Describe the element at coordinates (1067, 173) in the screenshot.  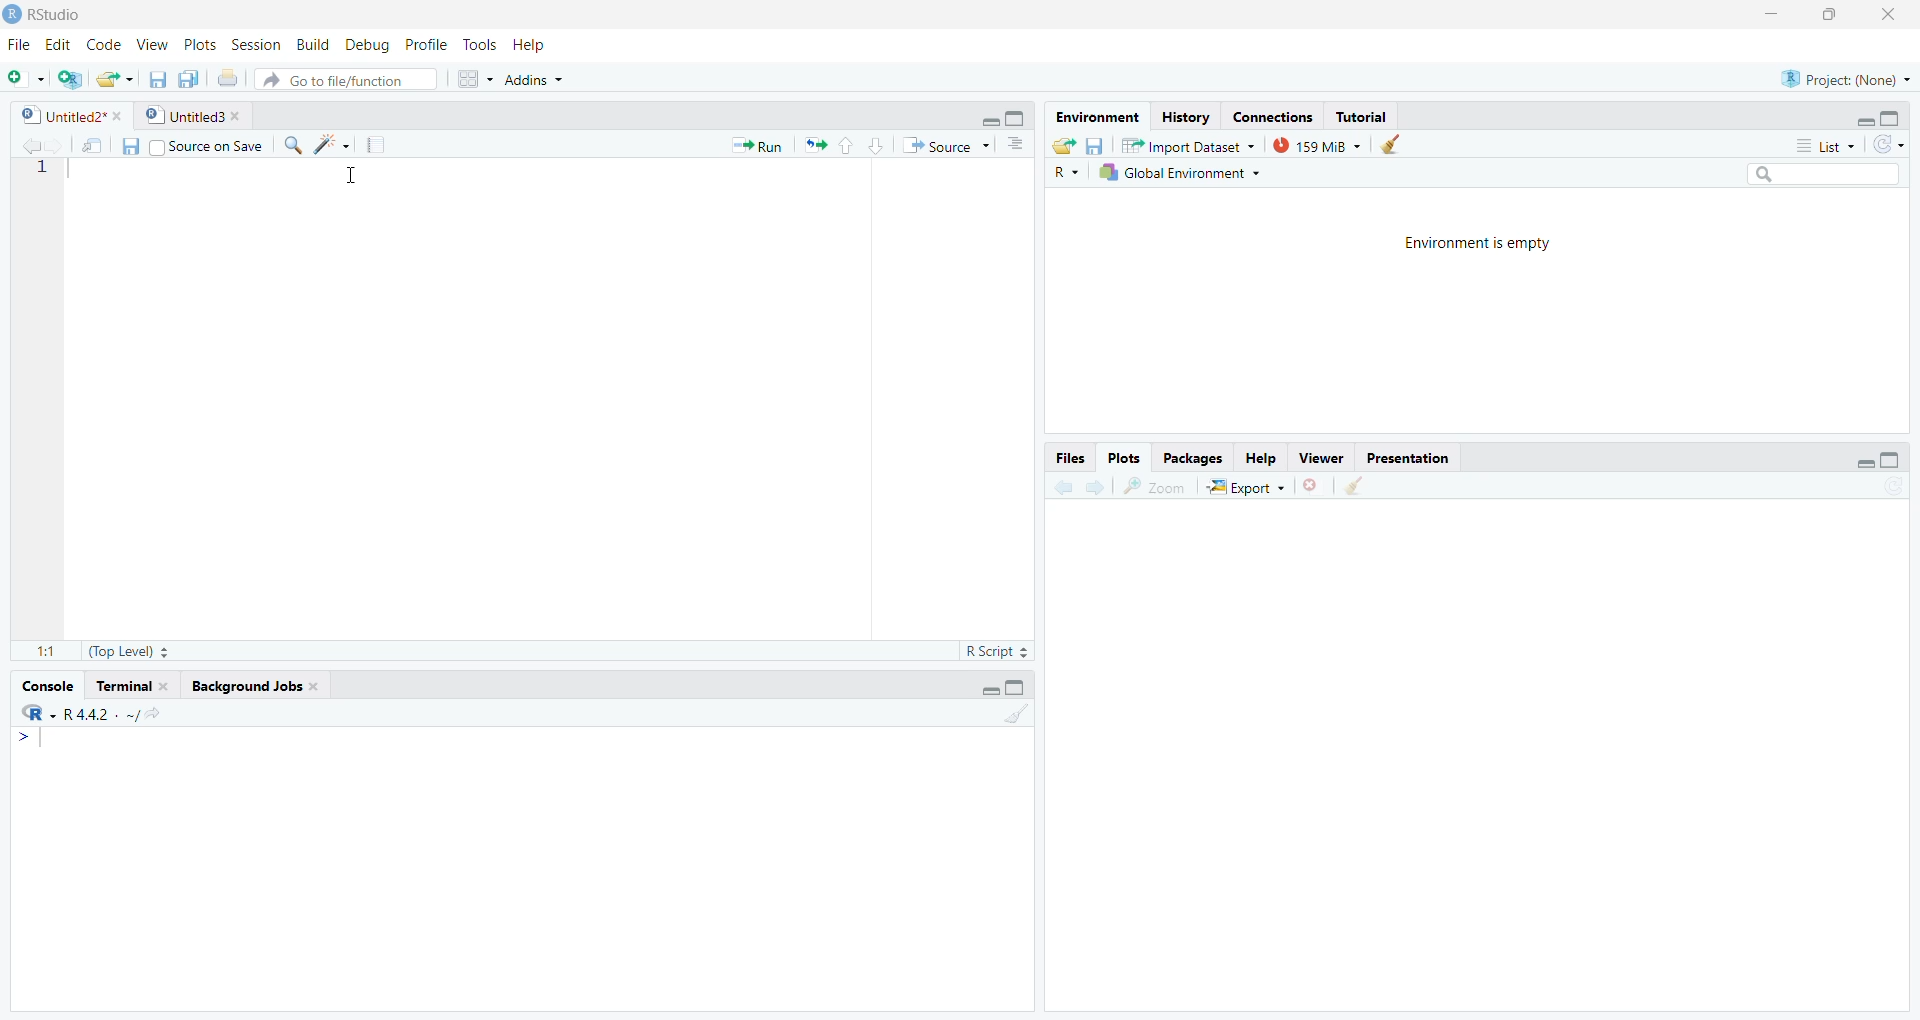
I see `R` at that location.